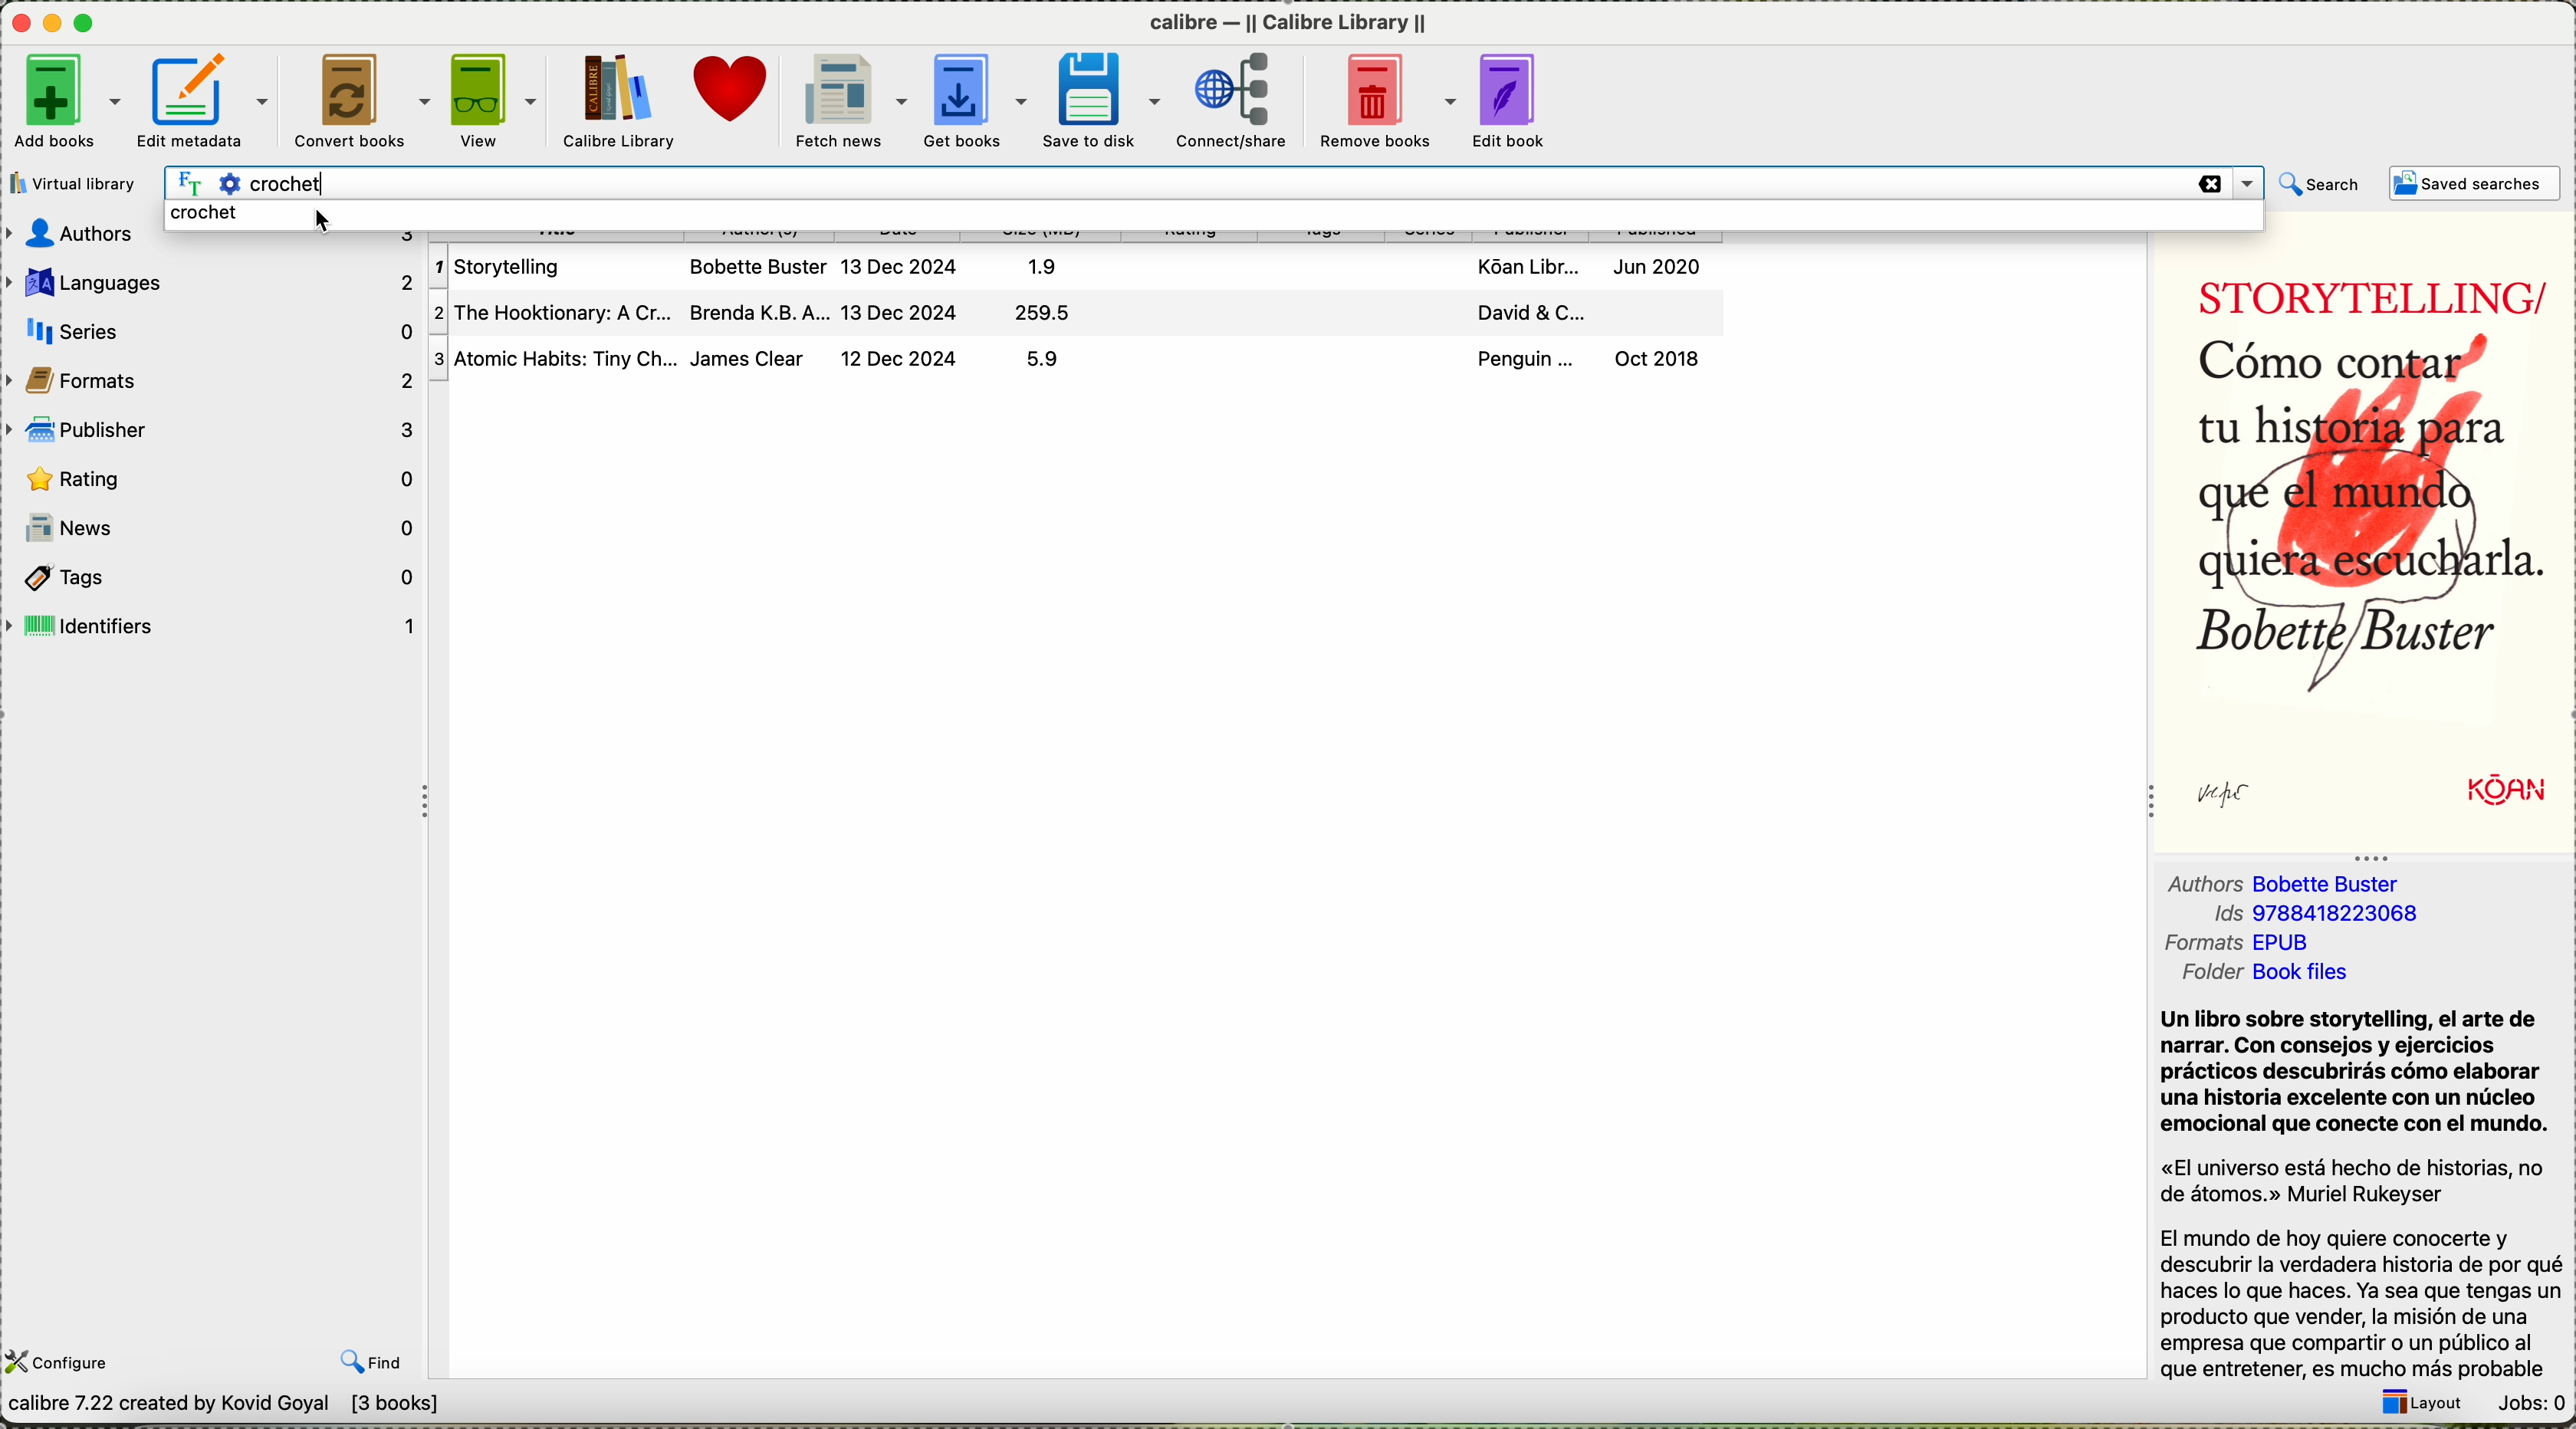 The width and height of the screenshot is (2576, 1429). Describe the element at coordinates (2355, 1073) in the screenshot. I see `Un libro sobre storytelling, el arte ade
narrar. Con consejos y ejercicios
practicos descubriras como elaborar
una historia excelente con un ntcleo
emocional que conecte con el mundo.` at that location.